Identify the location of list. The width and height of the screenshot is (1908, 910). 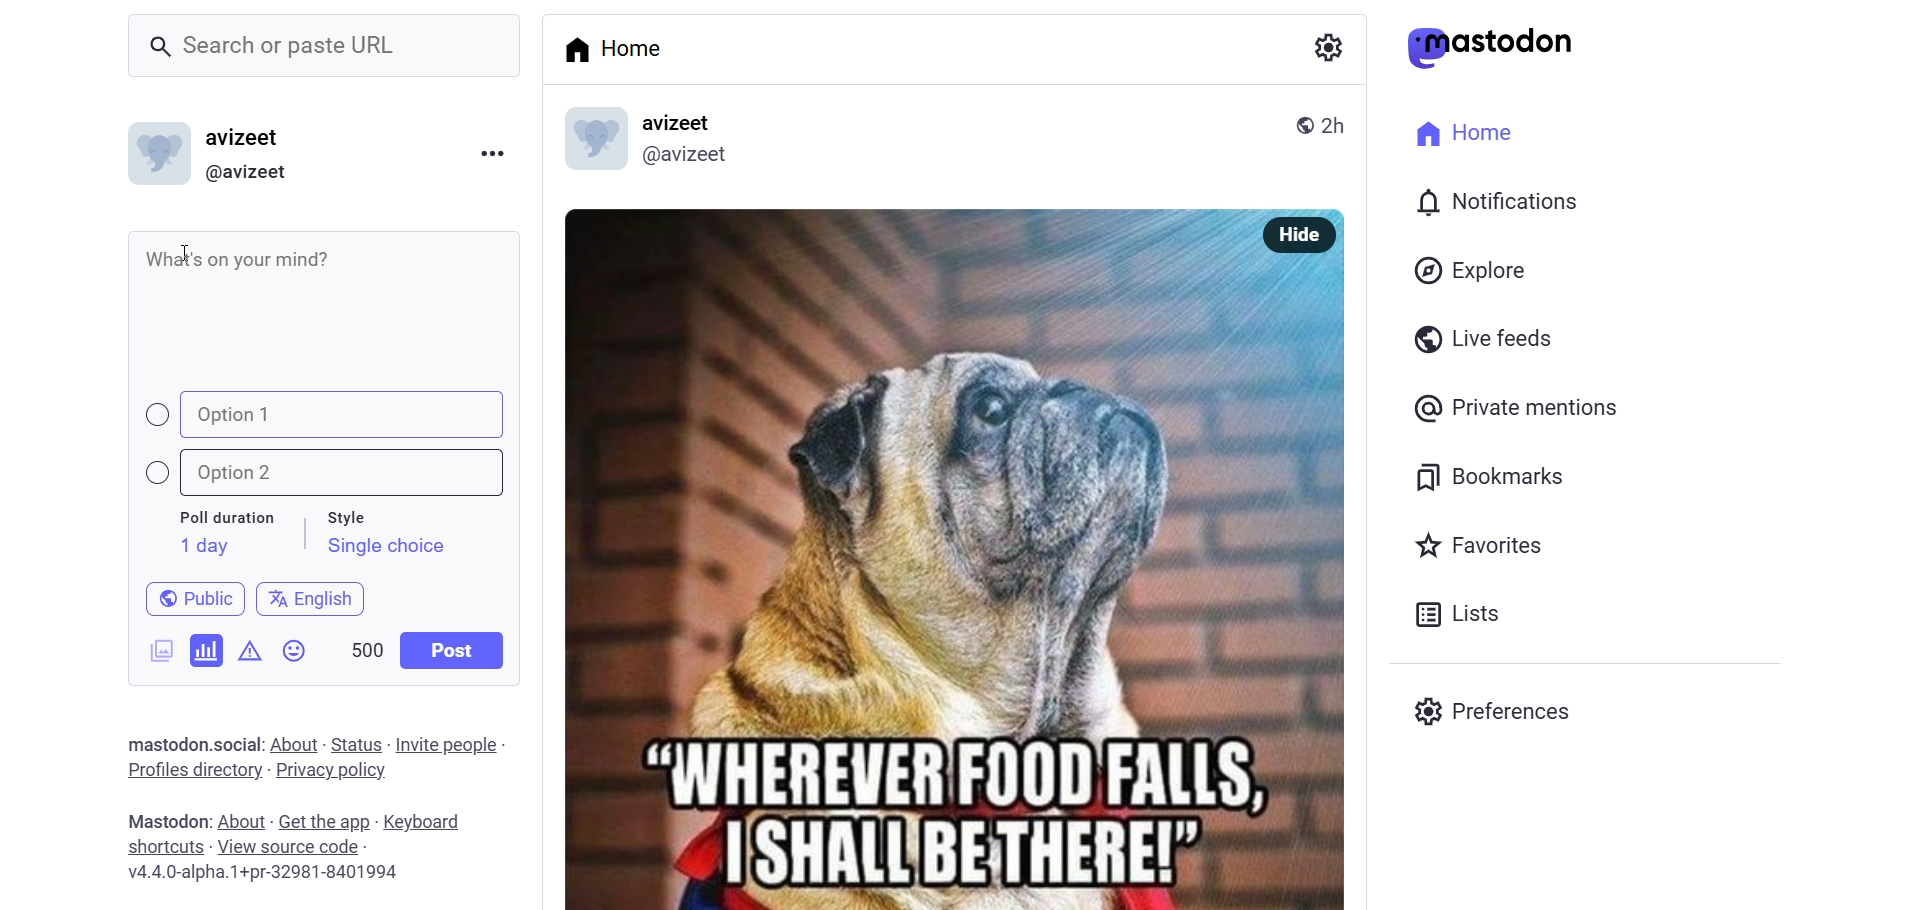
(1452, 614).